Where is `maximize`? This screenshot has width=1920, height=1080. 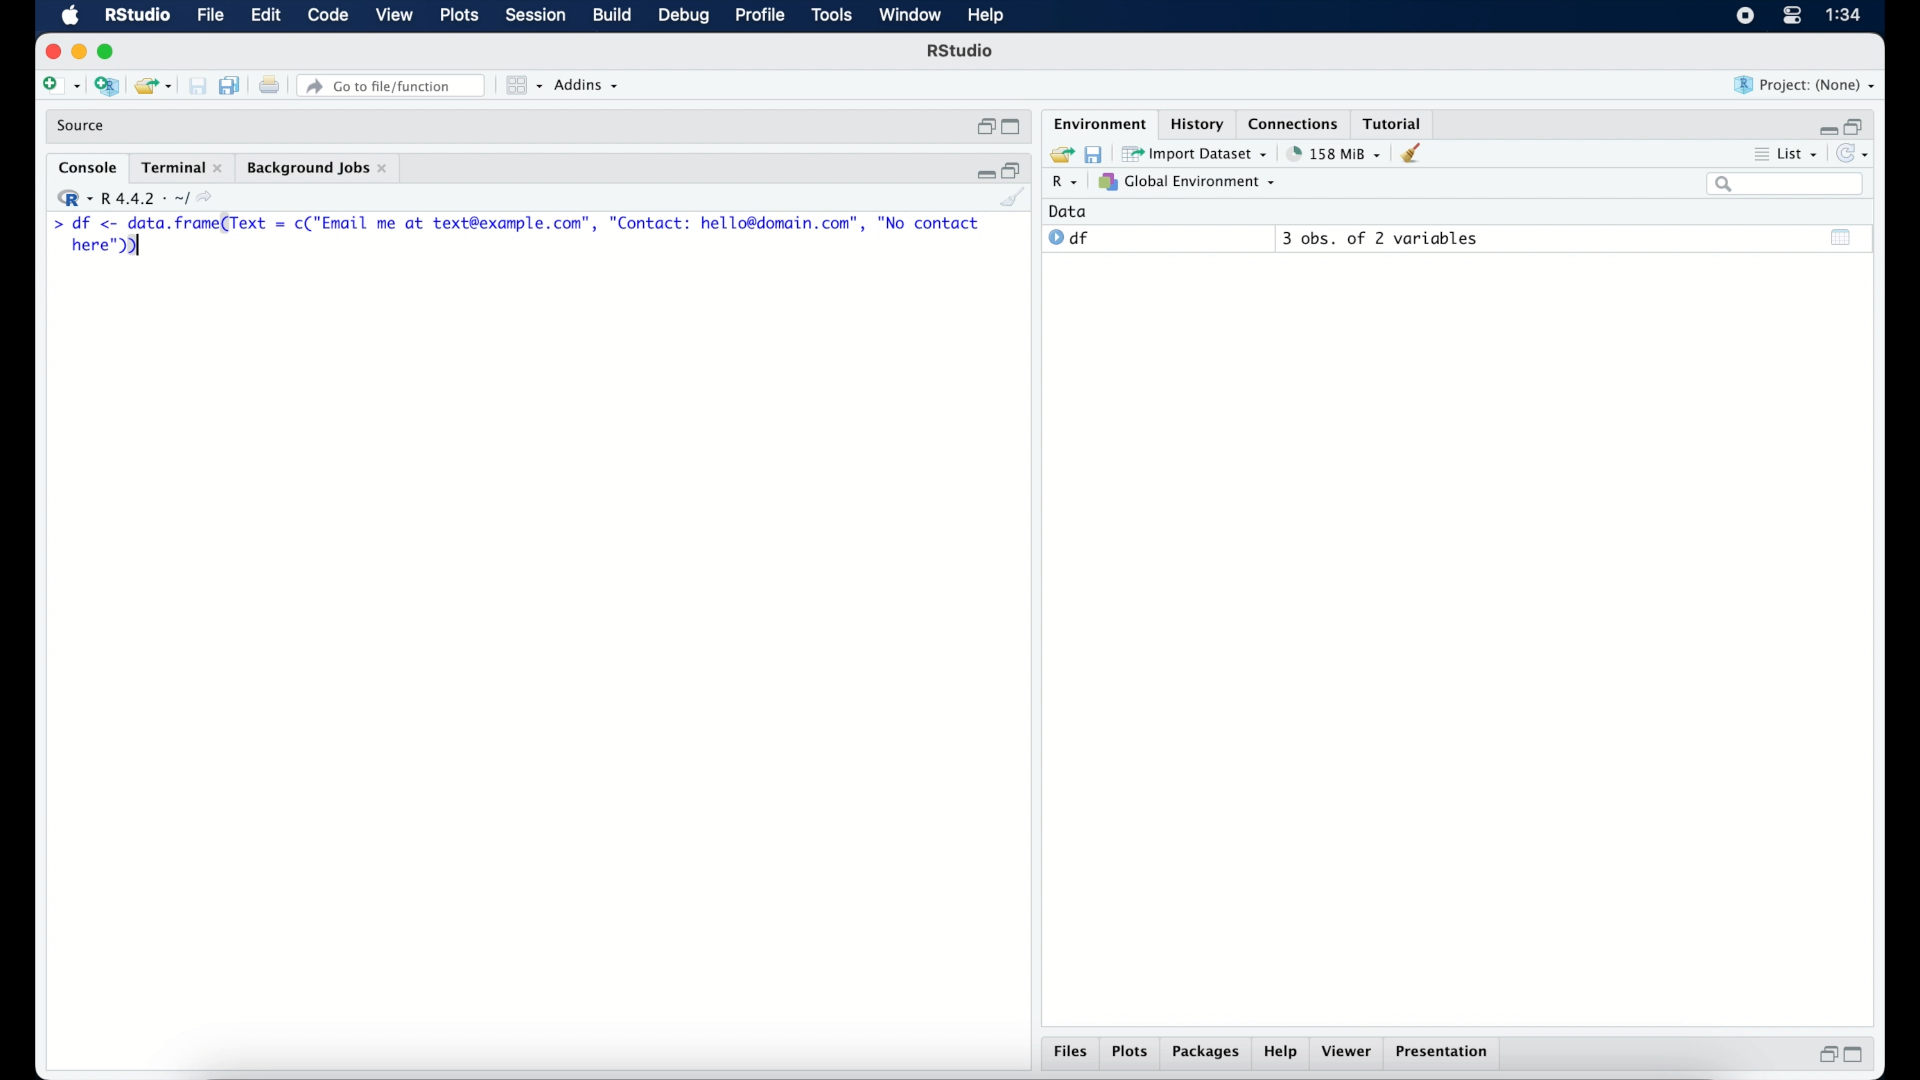 maximize is located at coordinates (108, 51).